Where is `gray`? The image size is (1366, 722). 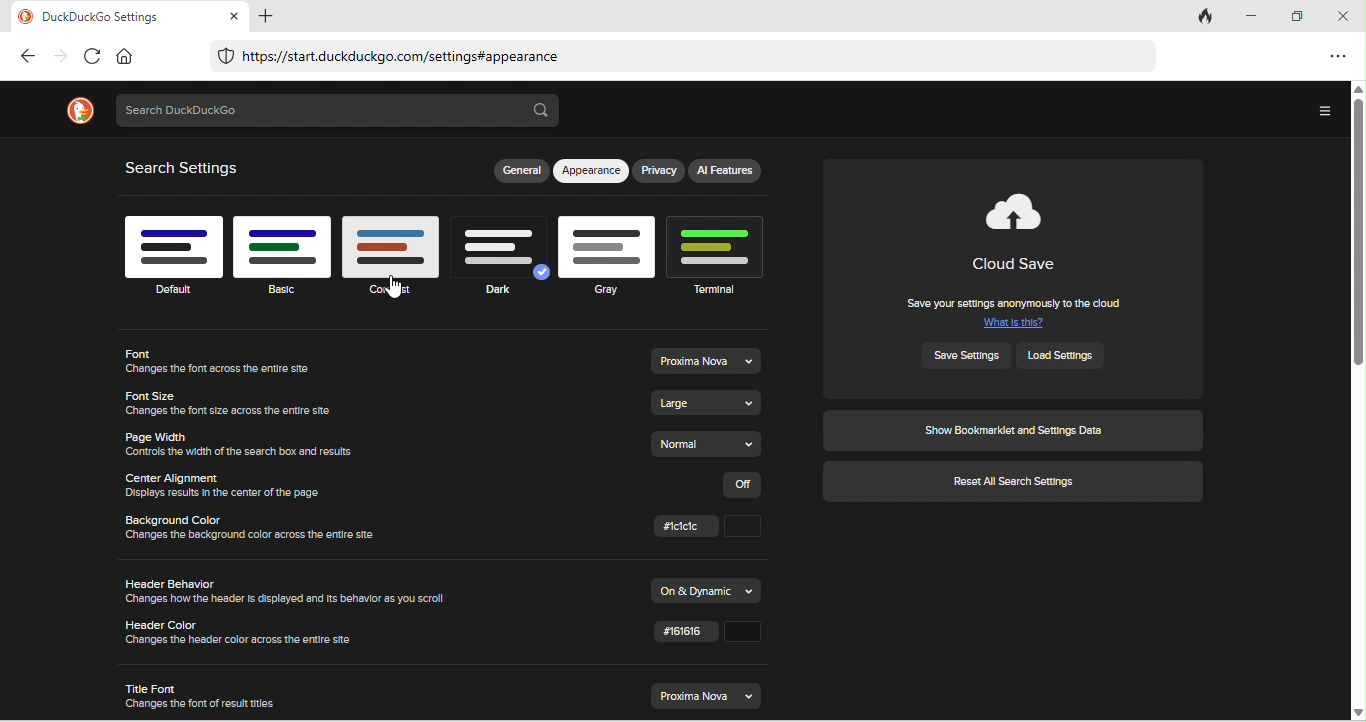
gray is located at coordinates (607, 255).